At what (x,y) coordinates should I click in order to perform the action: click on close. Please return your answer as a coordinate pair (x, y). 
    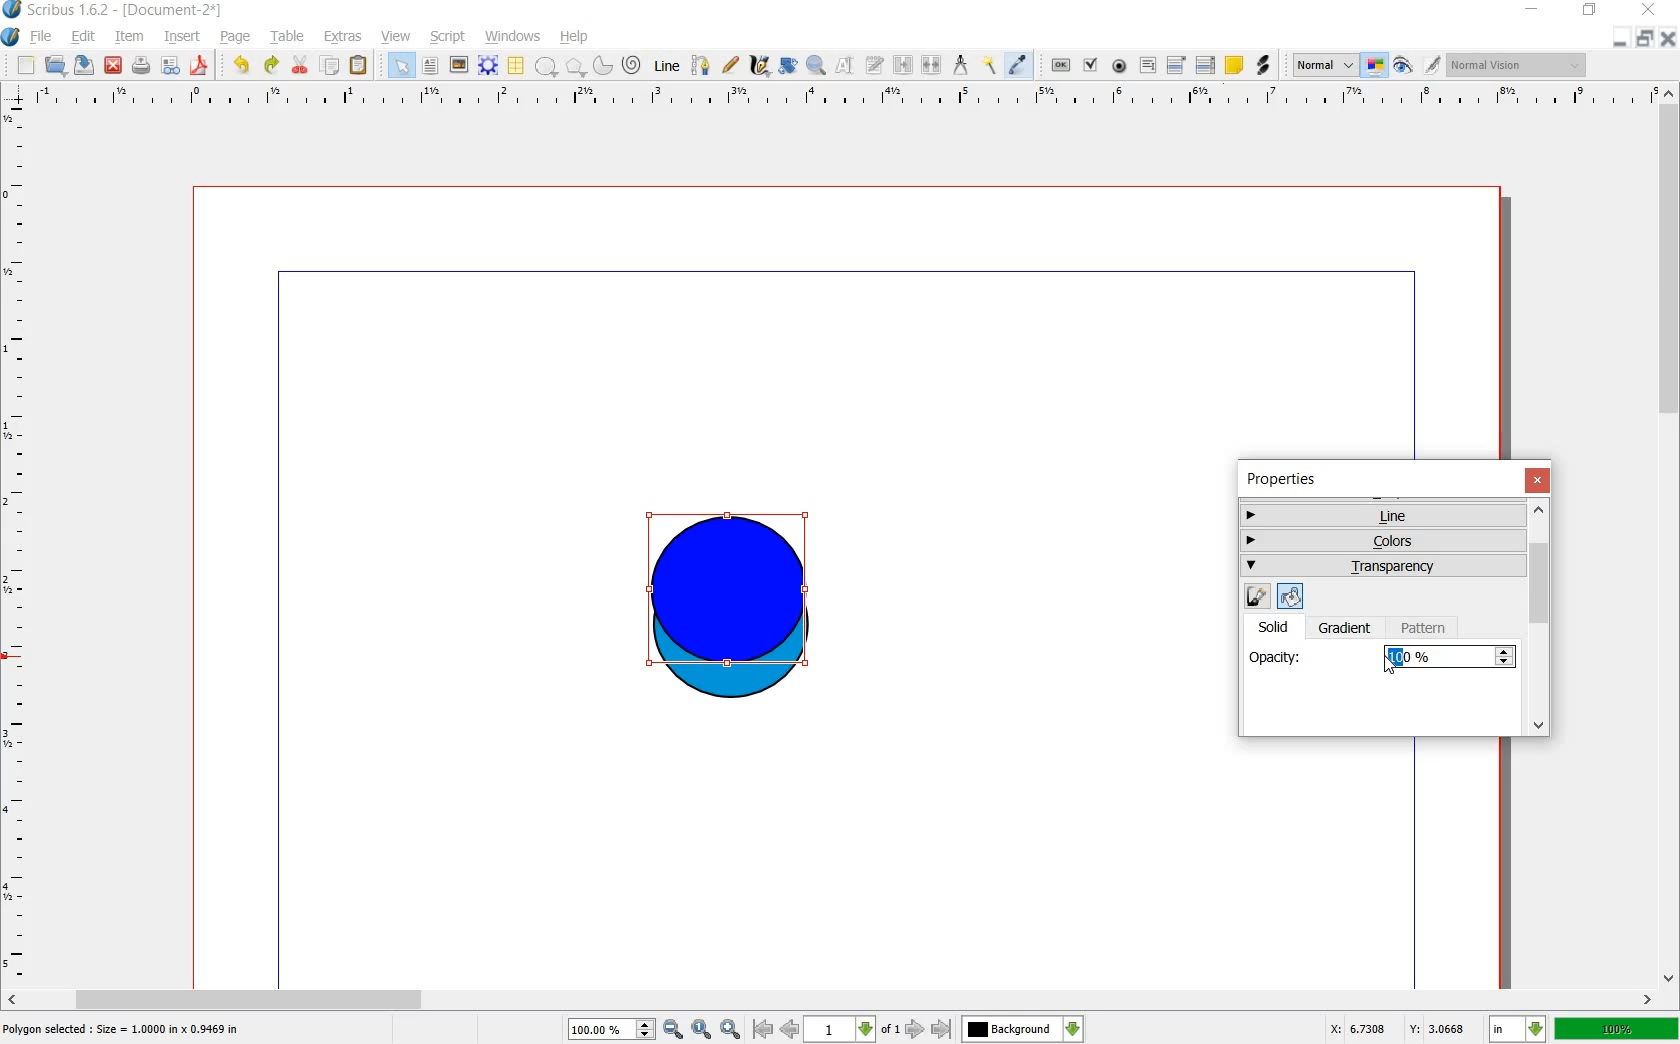
    Looking at the image, I should click on (114, 66).